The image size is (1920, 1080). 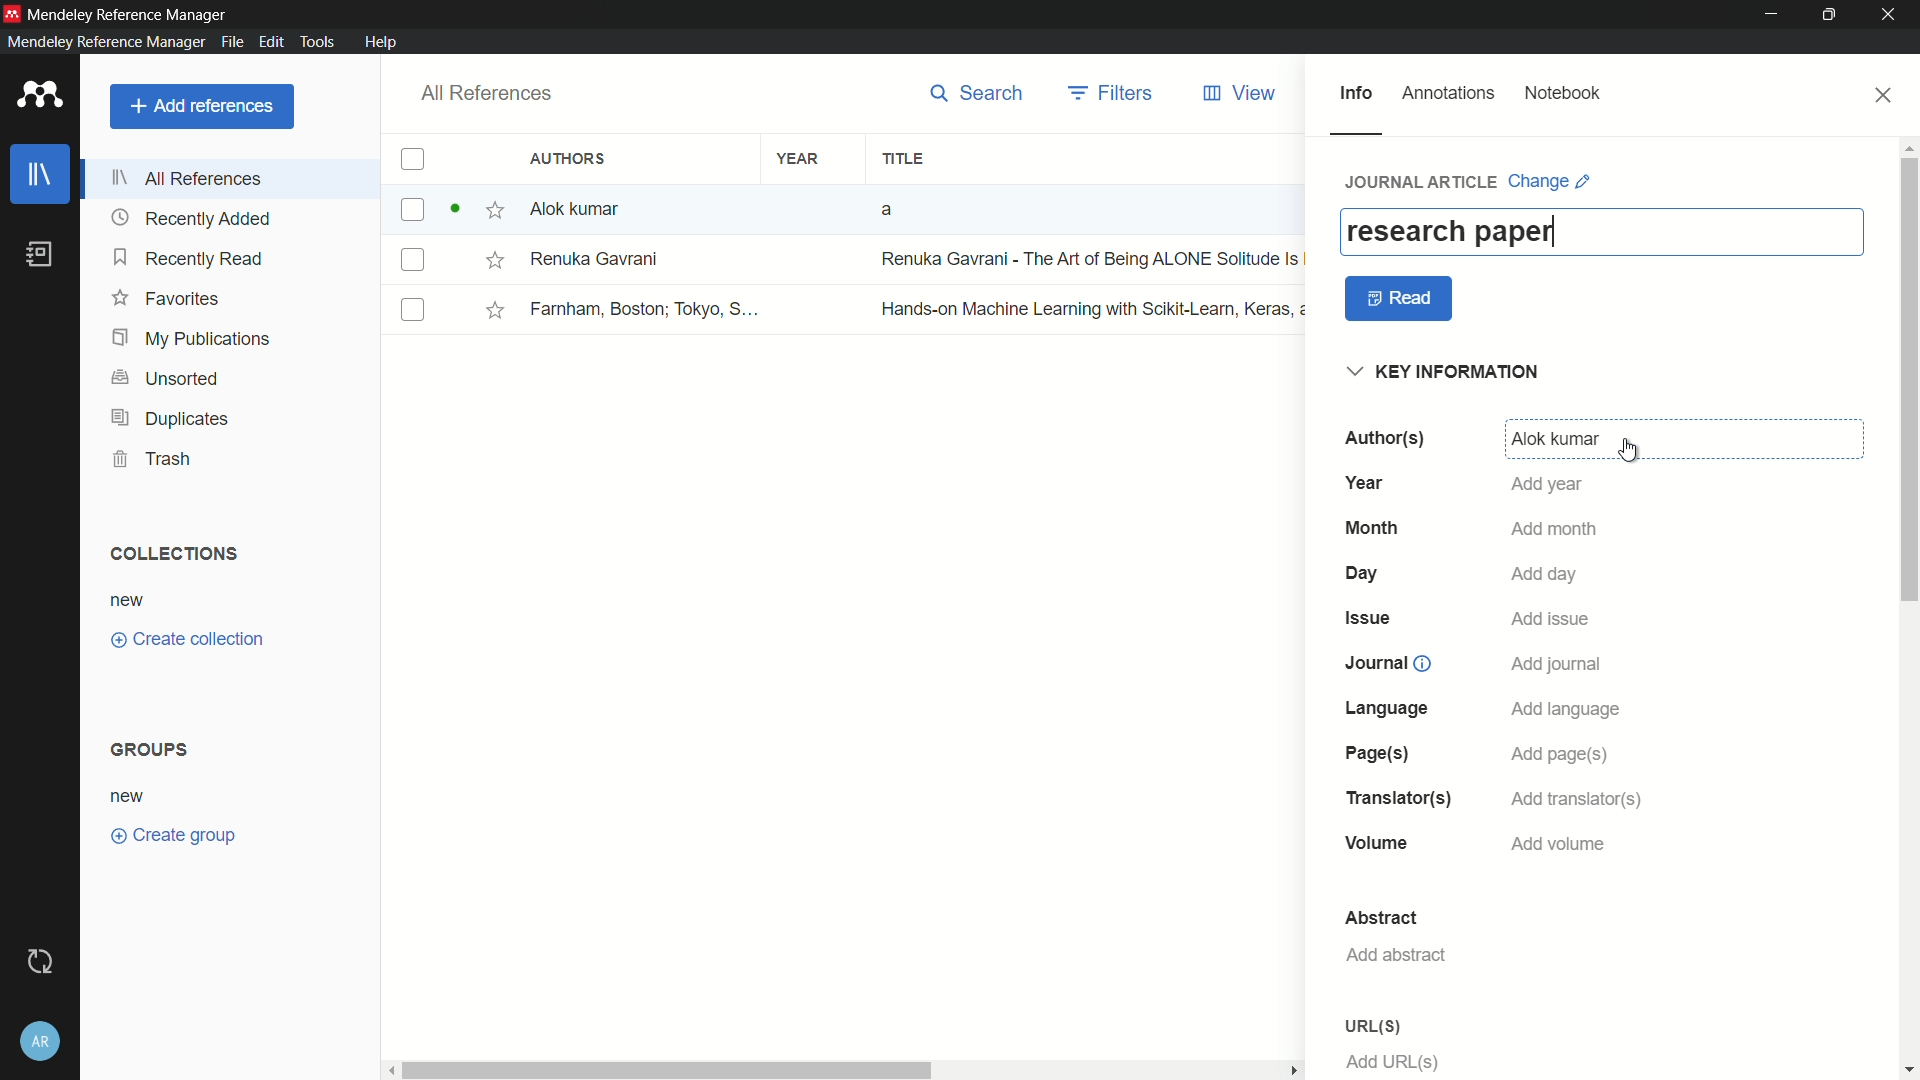 I want to click on cursor, so click(x=1630, y=451).